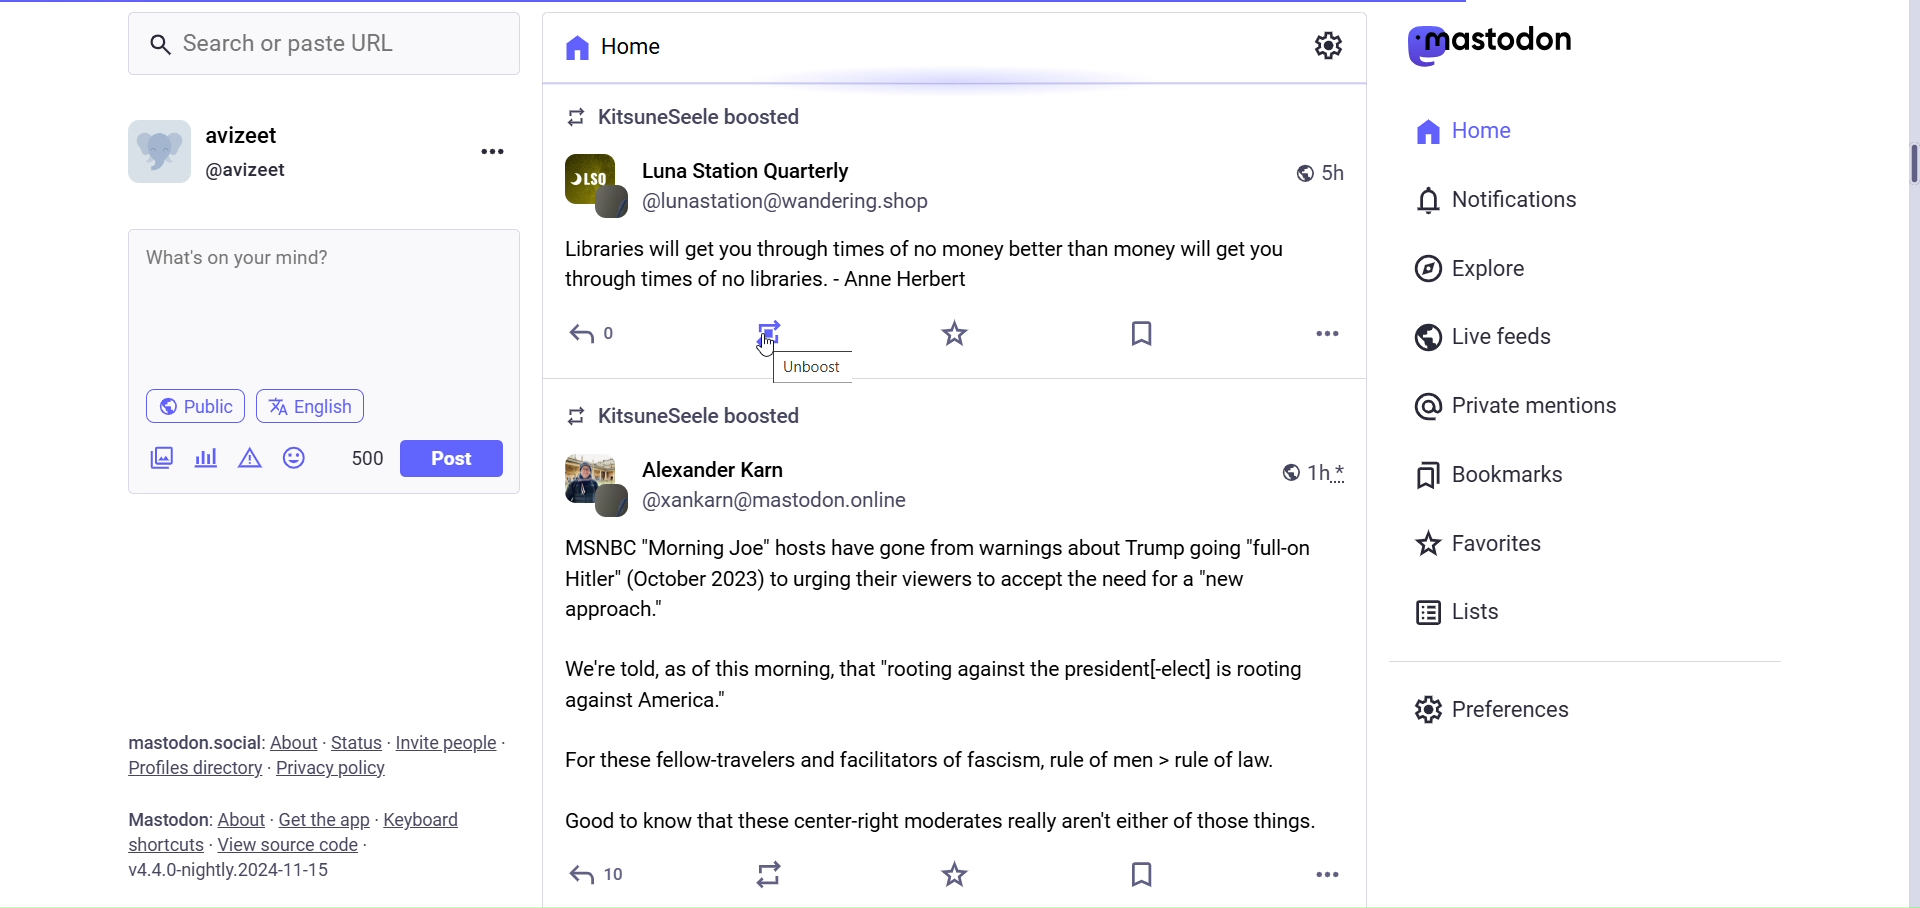 The height and width of the screenshot is (908, 1920). Describe the element at coordinates (1327, 45) in the screenshot. I see `Show Settings` at that location.